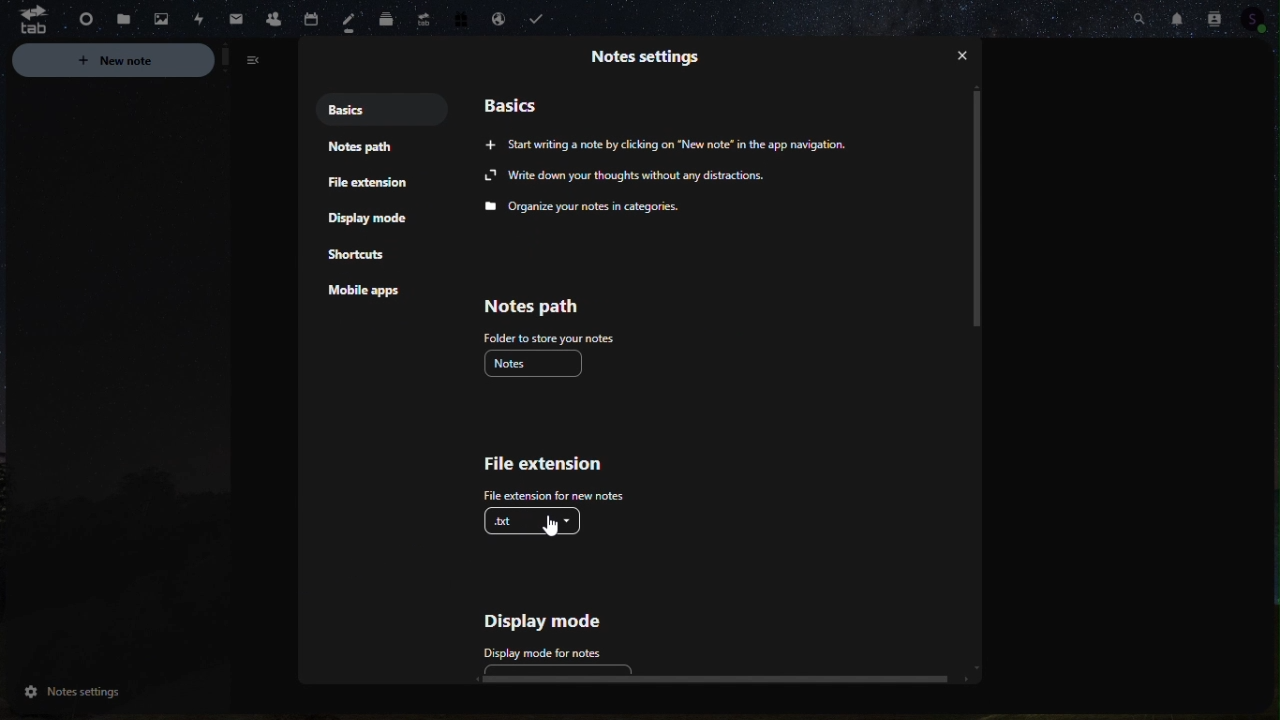  What do you see at coordinates (357, 149) in the screenshot?
I see `notes path` at bounding box center [357, 149].